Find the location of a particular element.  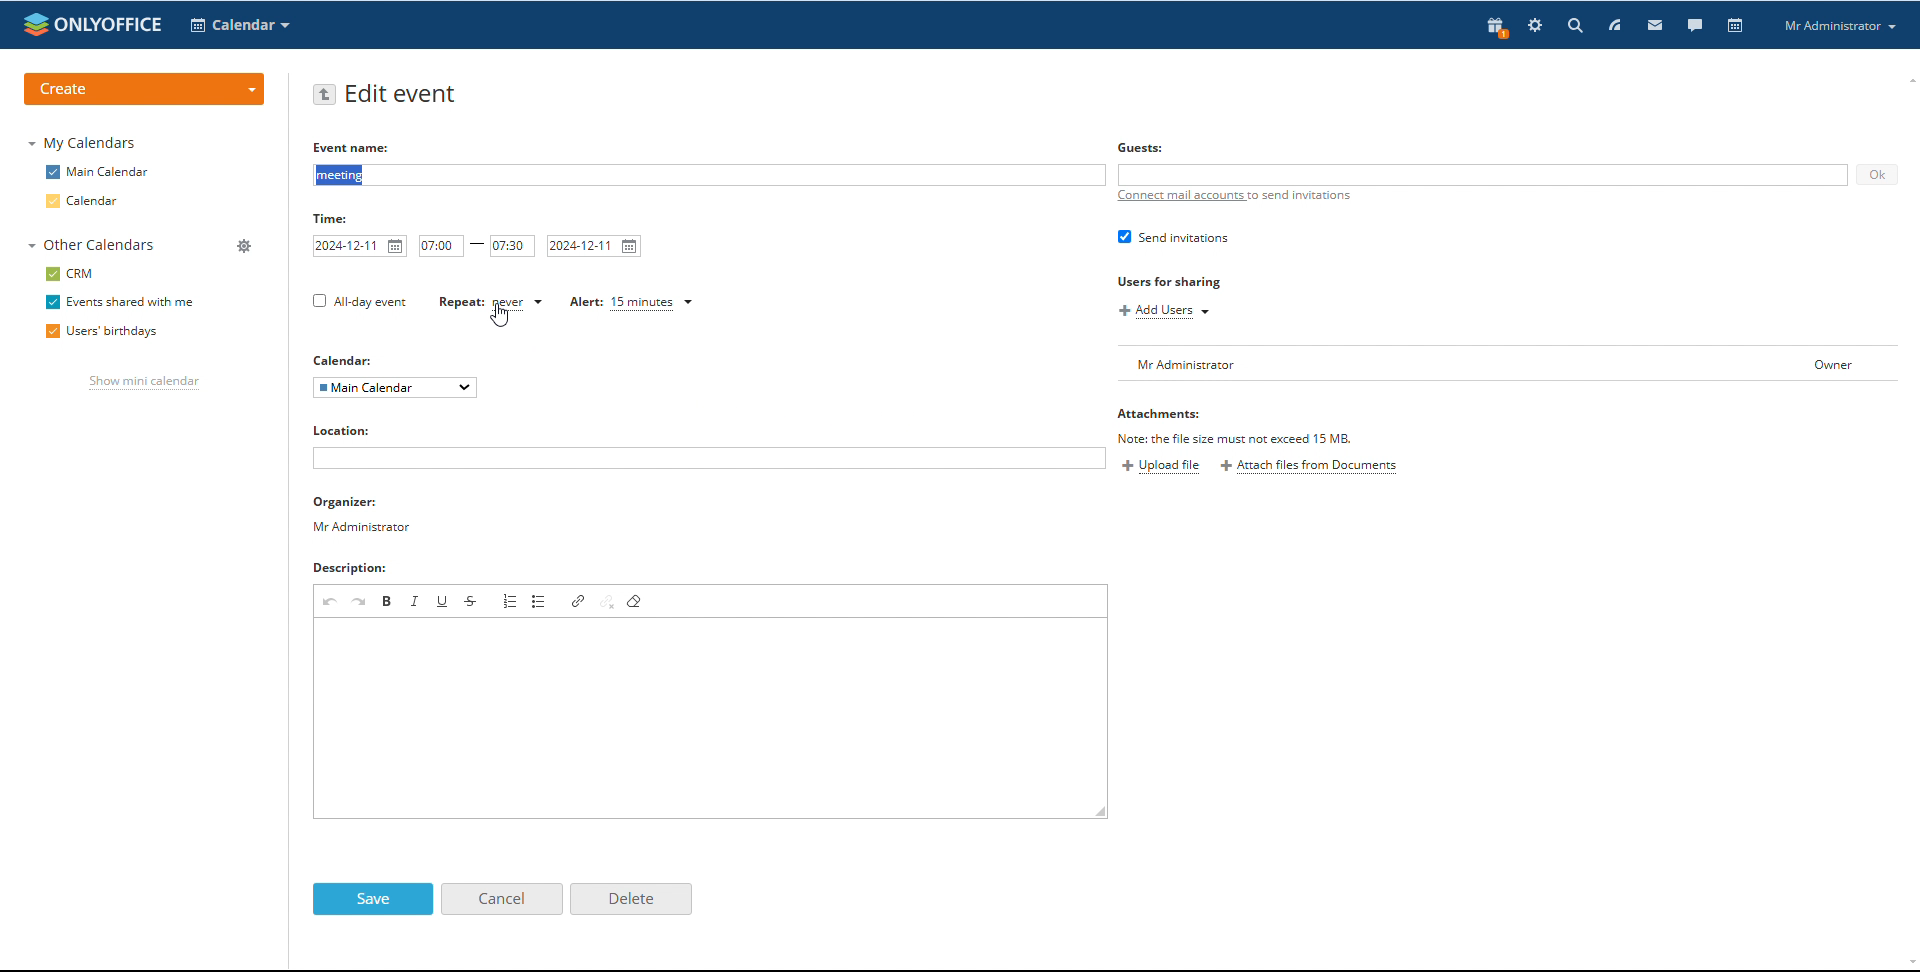

my calendars is located at coordinates (81, 142).